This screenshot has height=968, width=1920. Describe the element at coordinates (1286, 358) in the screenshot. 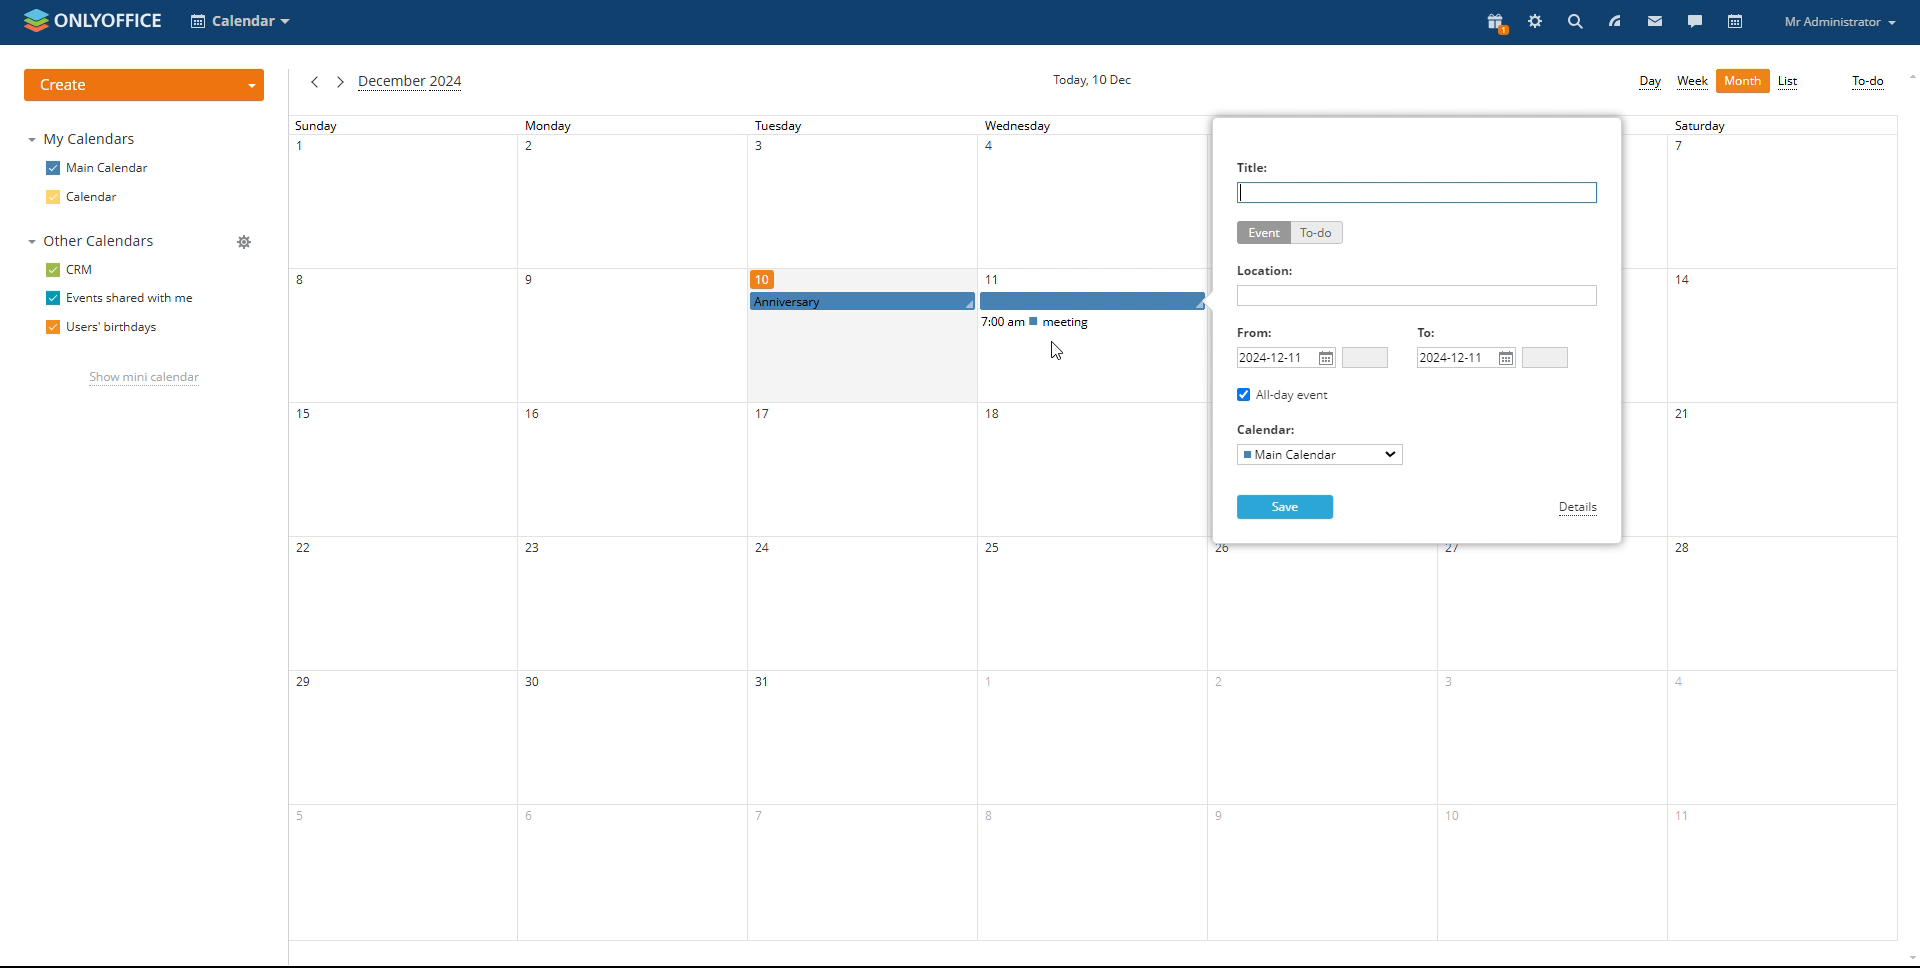

I see `start date` at that location.